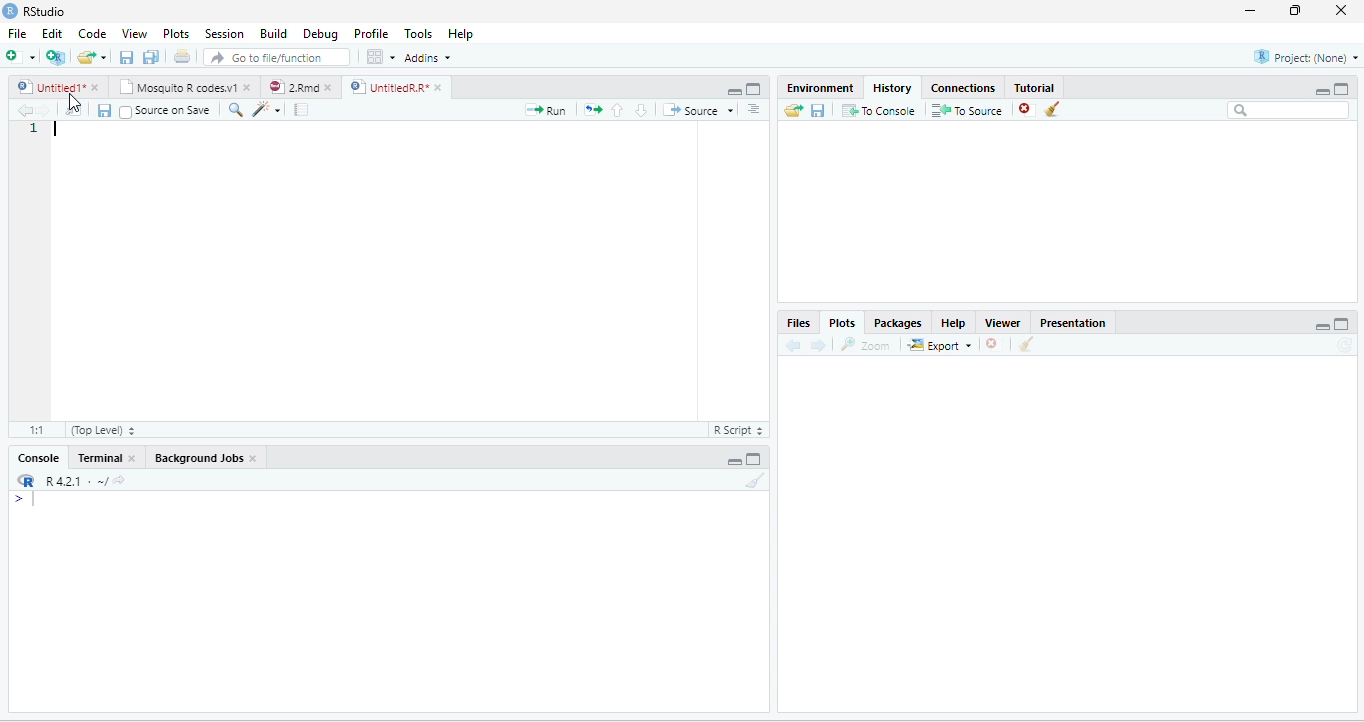 This screenshot has height=722, width=1364. I want to click on Remove current plot, so click(993, 345).